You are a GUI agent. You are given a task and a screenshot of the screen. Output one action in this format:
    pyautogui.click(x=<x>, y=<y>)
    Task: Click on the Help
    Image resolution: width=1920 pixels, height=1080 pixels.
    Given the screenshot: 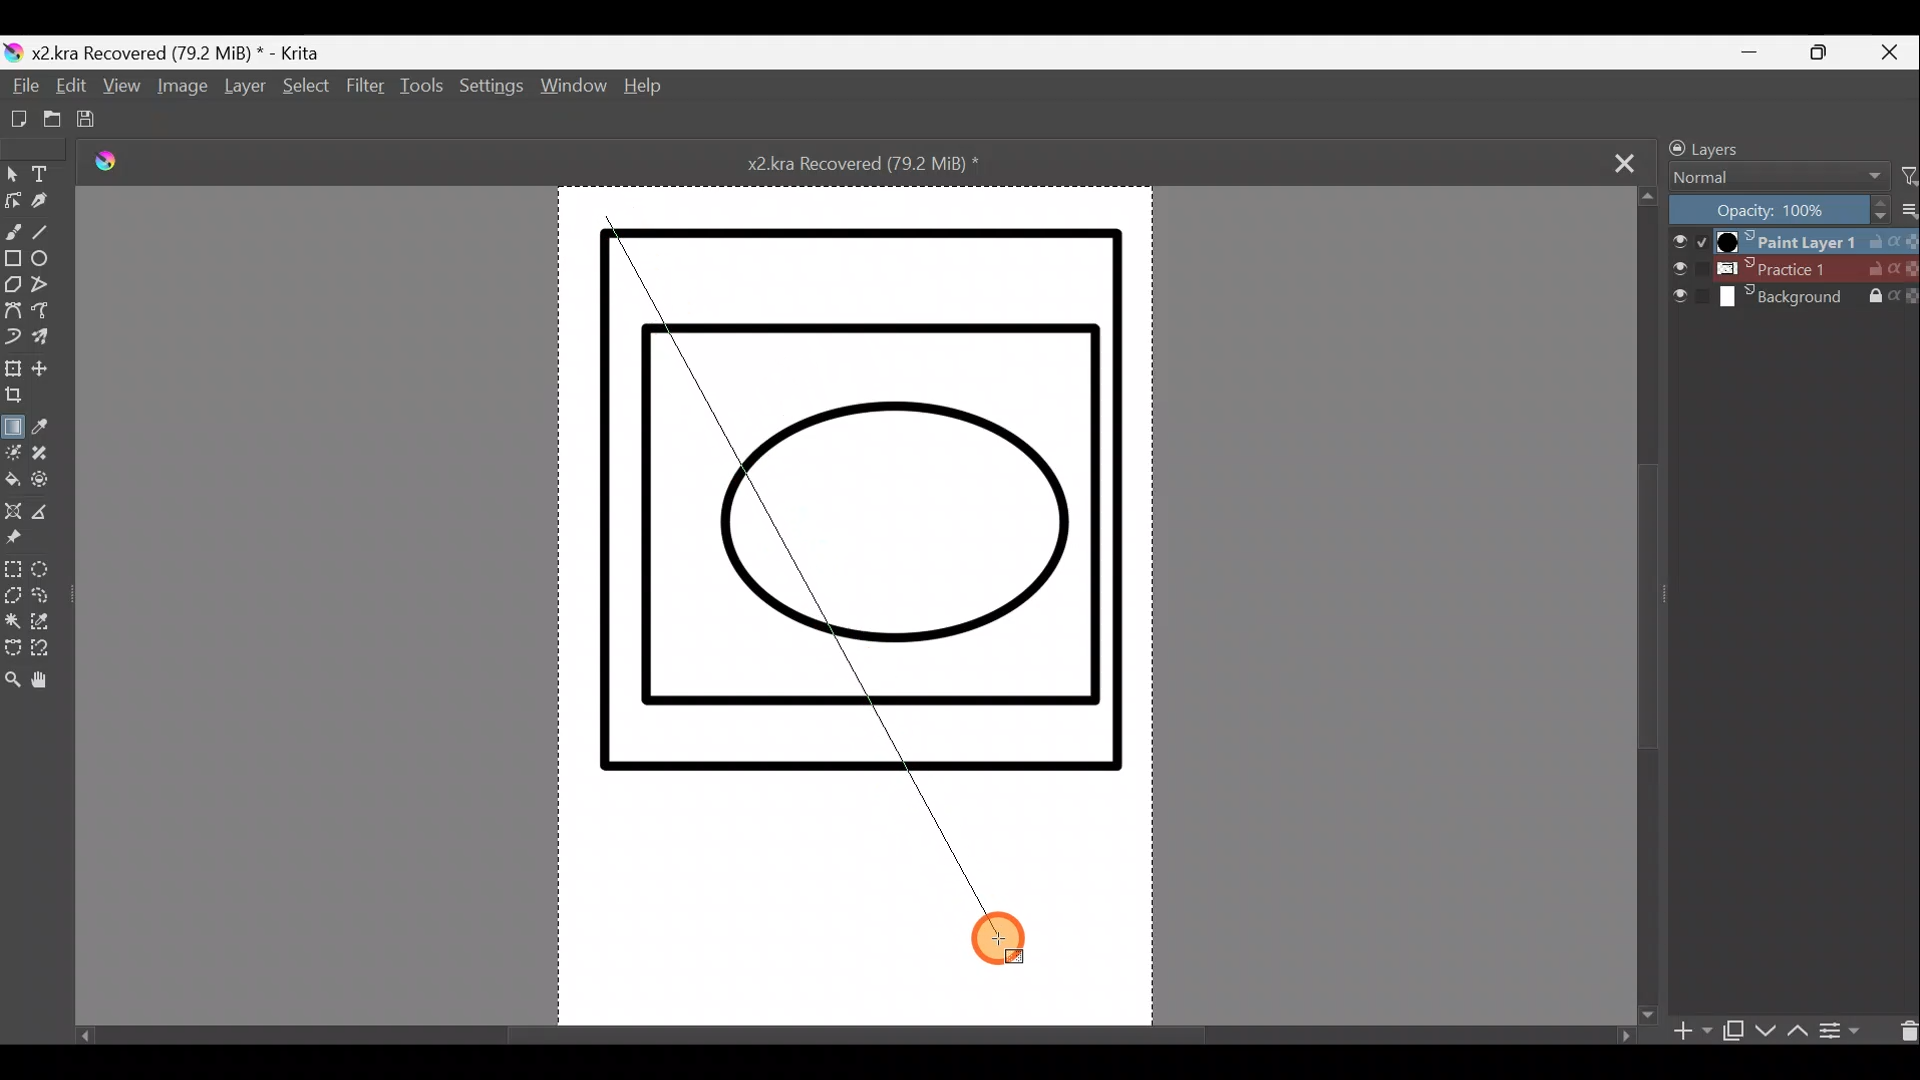 What is the action you would take?
    pyautogui.click(x=644, y=89)
    